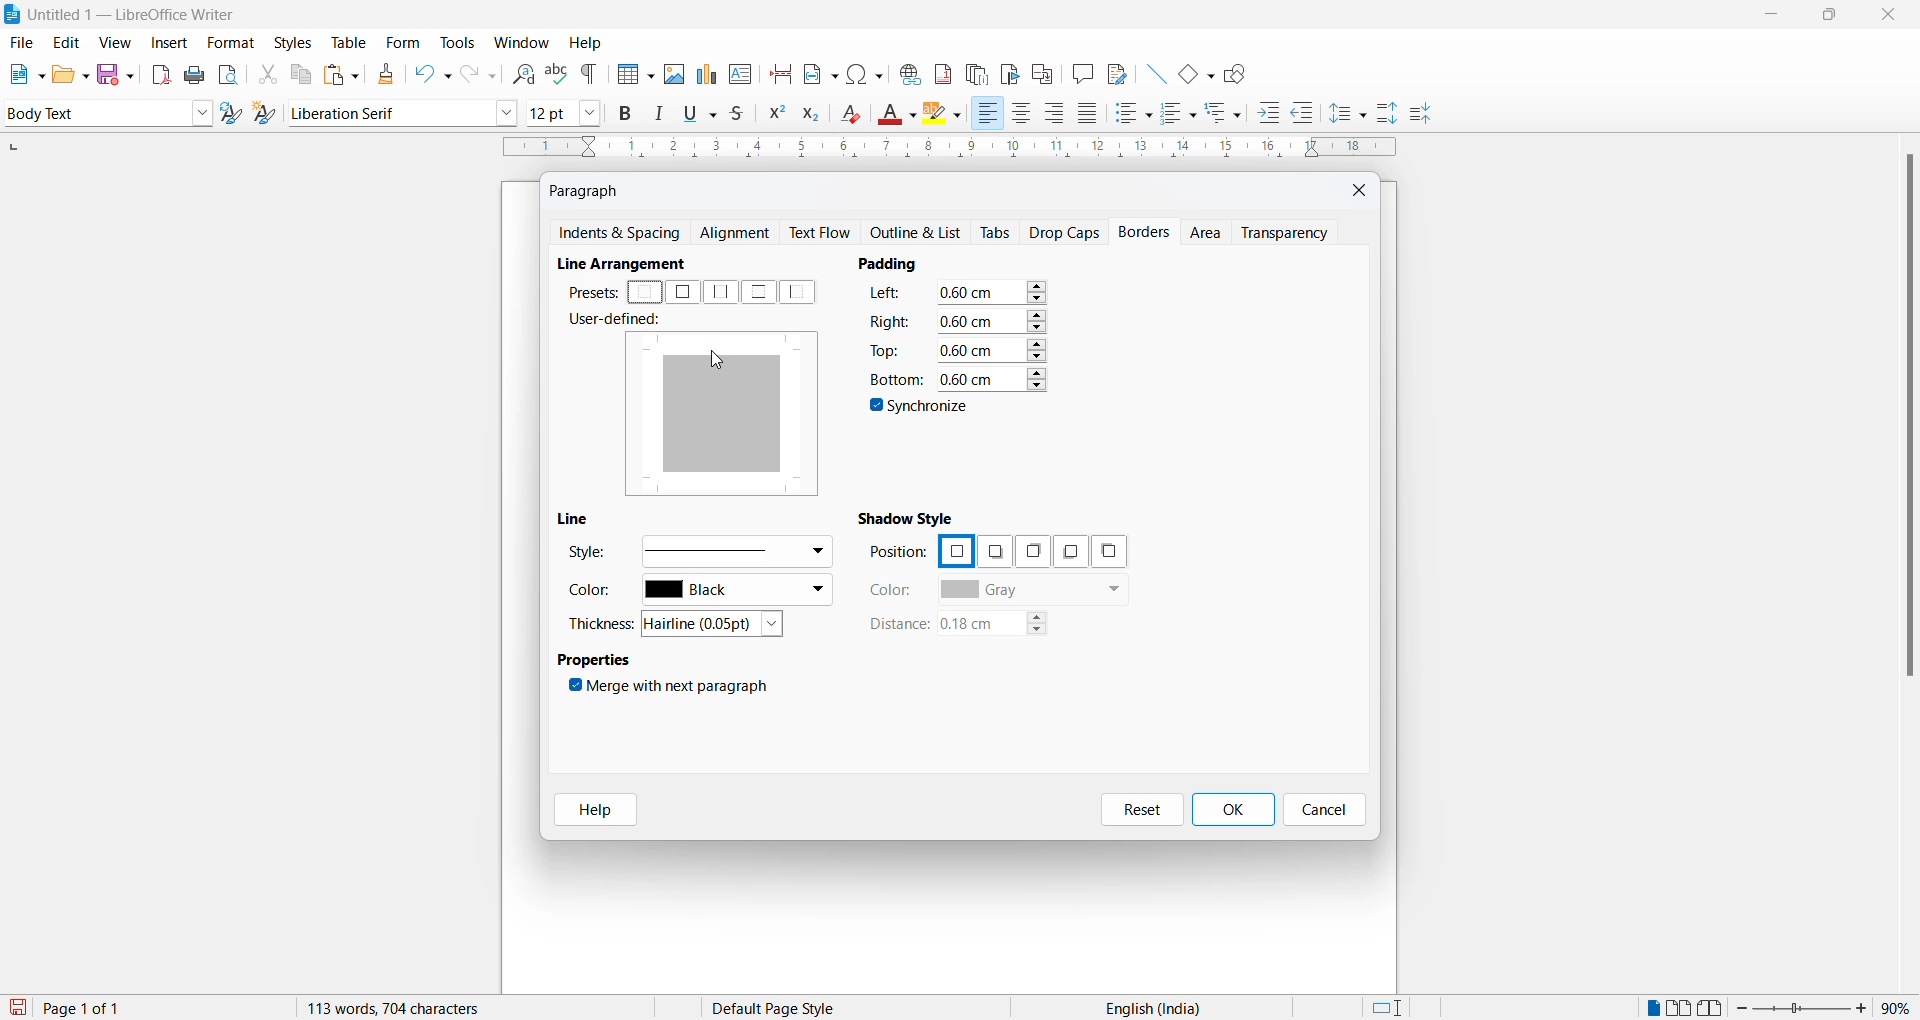 The height and width of the screenshot is (1020, 1920). I want to click on justified, so click(1089, 115).